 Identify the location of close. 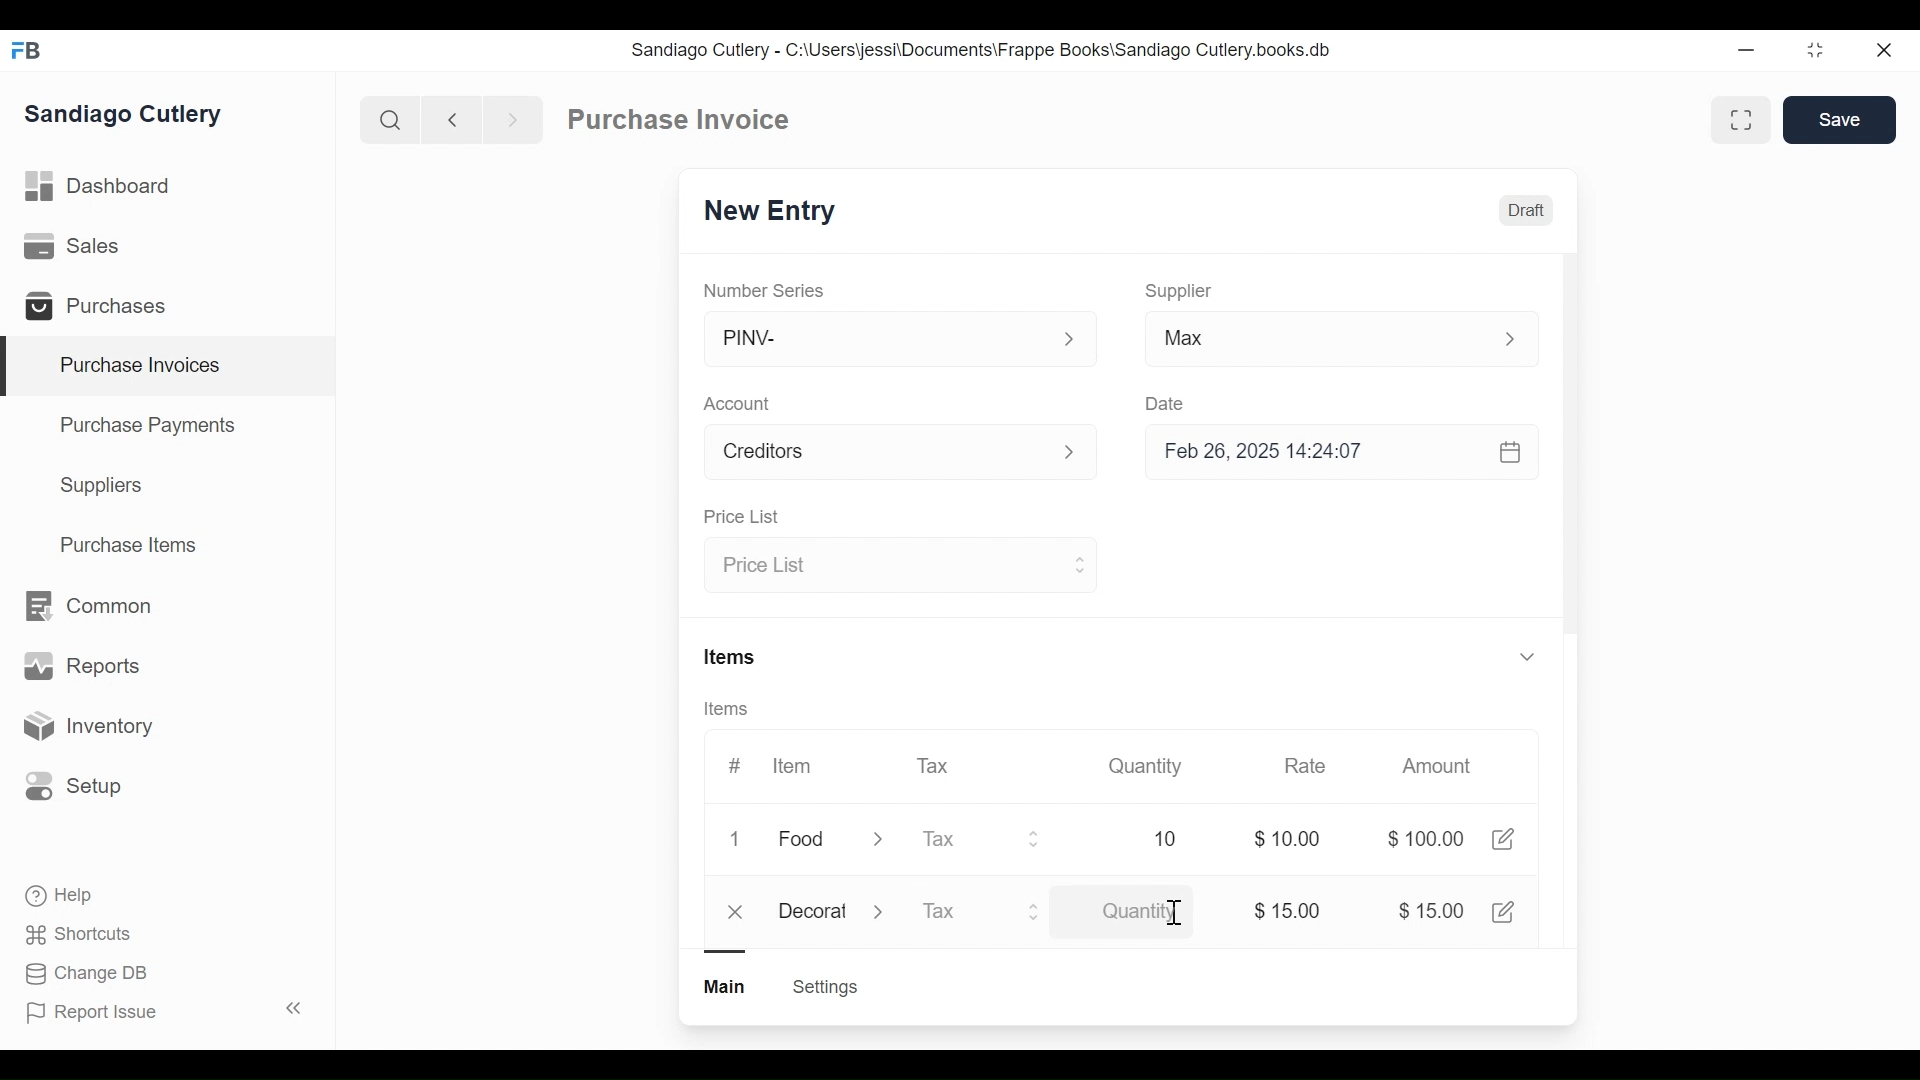
(1882, 51).